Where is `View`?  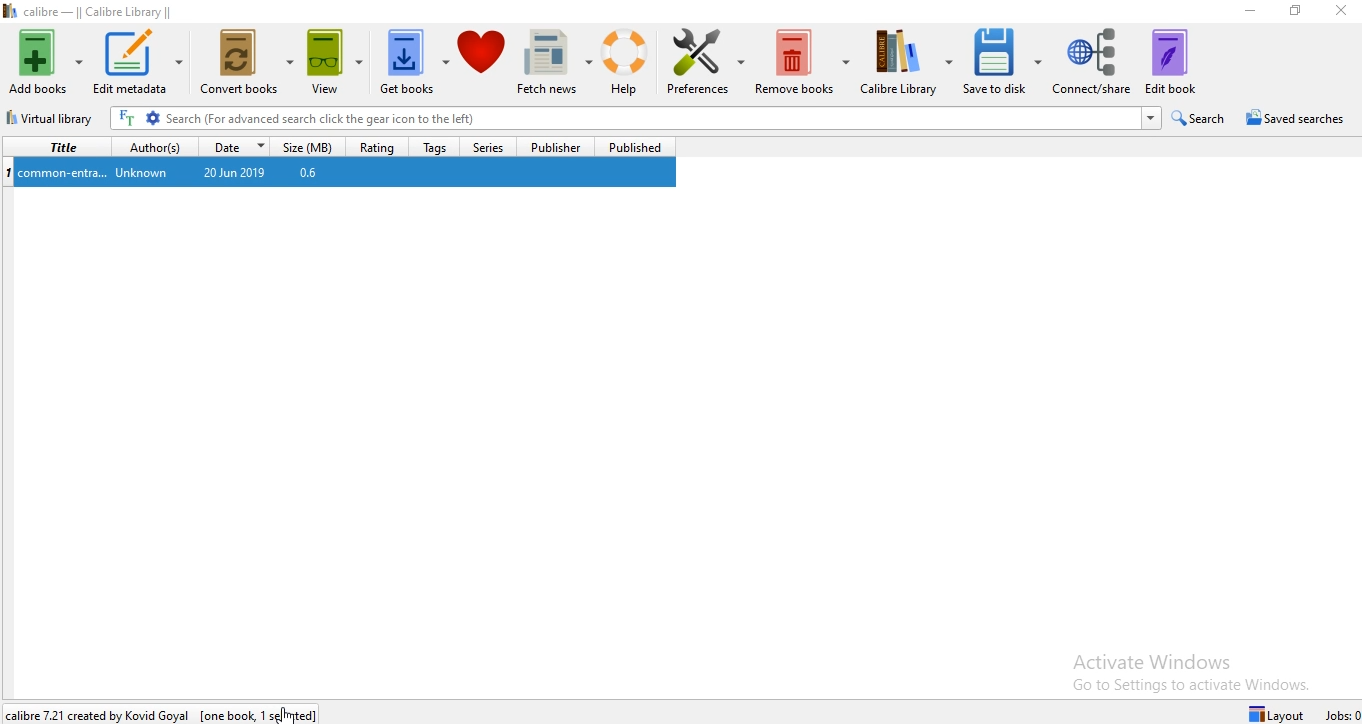 View is located at coordinates (335, 64).